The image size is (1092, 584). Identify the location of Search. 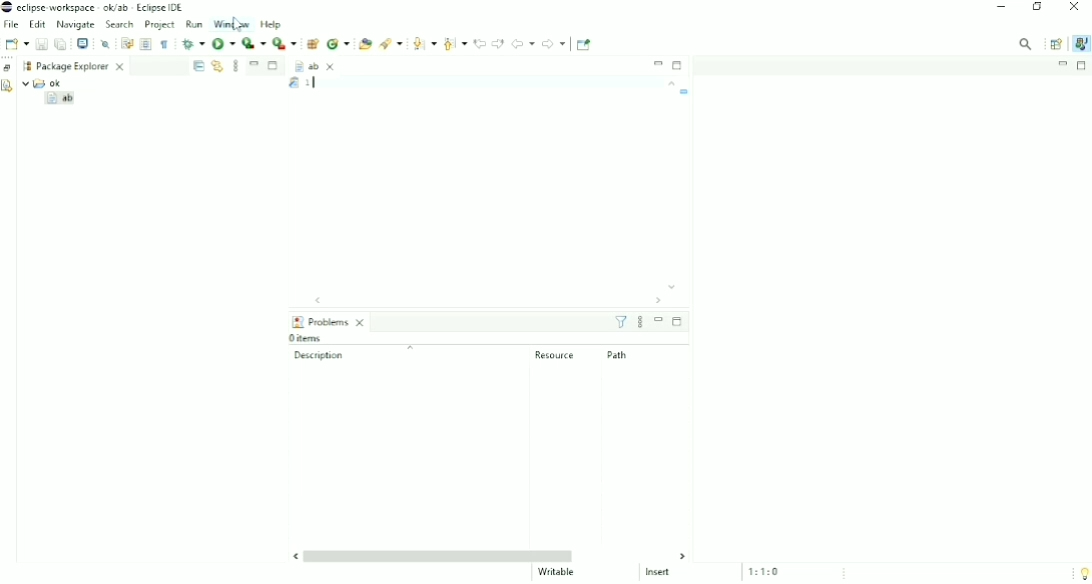
(121, 25).